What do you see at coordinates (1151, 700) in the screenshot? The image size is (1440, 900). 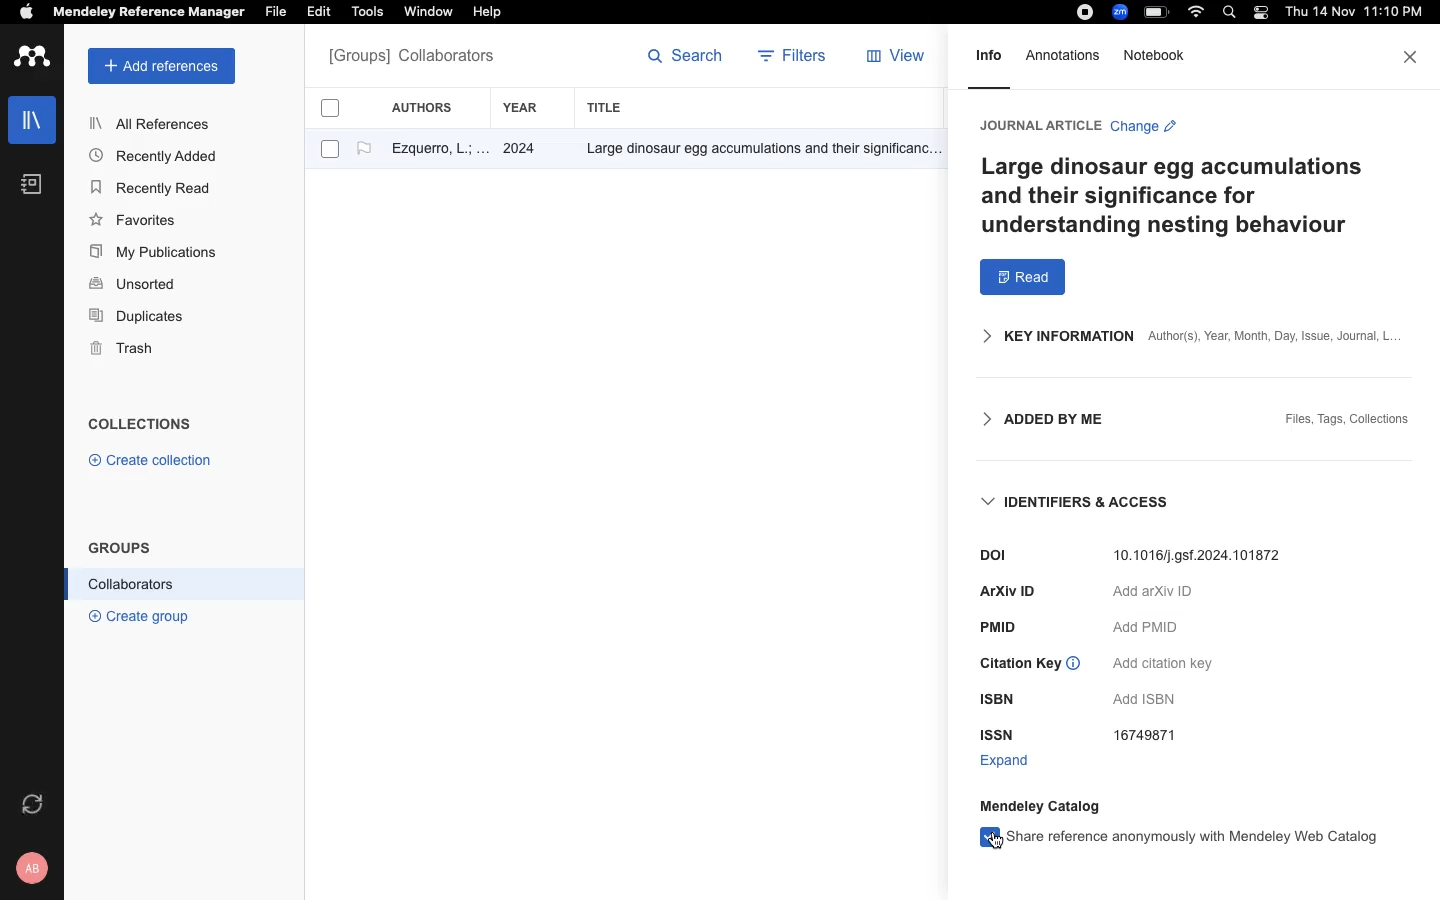 I see `‘Add ISBN` at bounding box center [1151, 700].